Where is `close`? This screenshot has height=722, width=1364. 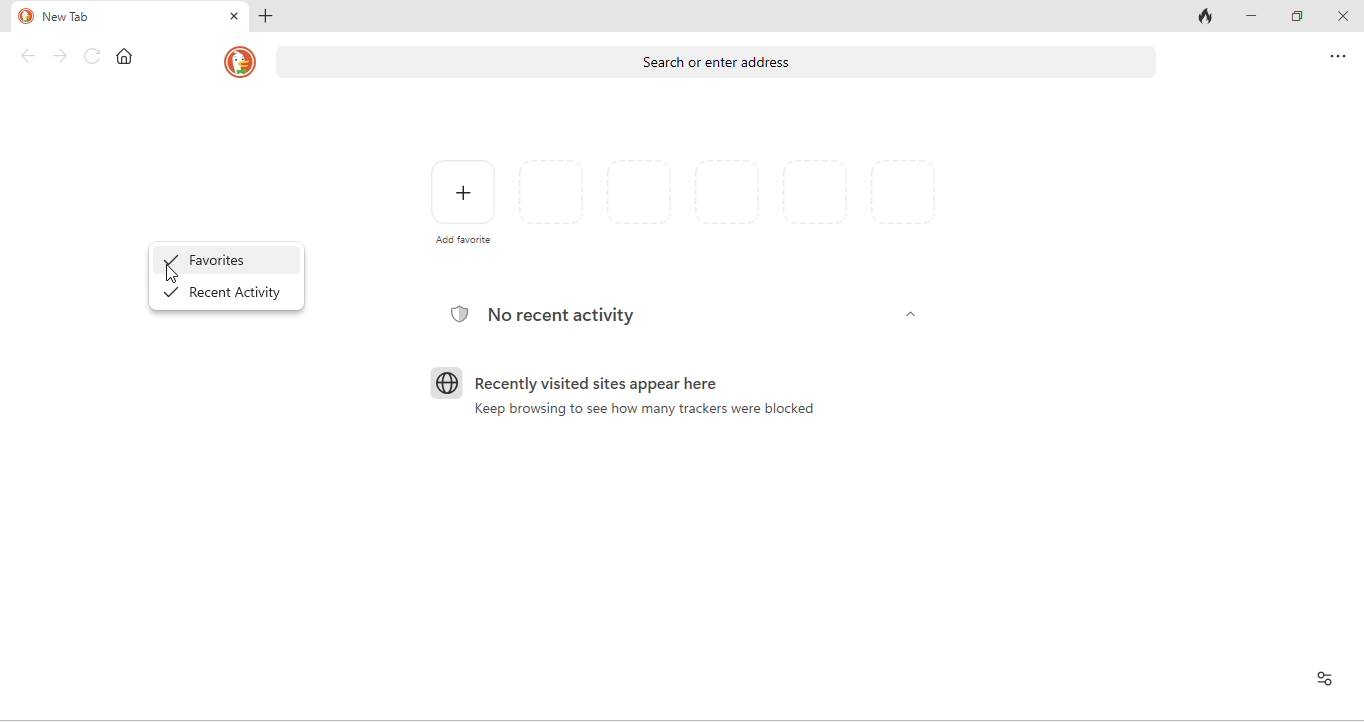
close is located at coordinates (234, 17).